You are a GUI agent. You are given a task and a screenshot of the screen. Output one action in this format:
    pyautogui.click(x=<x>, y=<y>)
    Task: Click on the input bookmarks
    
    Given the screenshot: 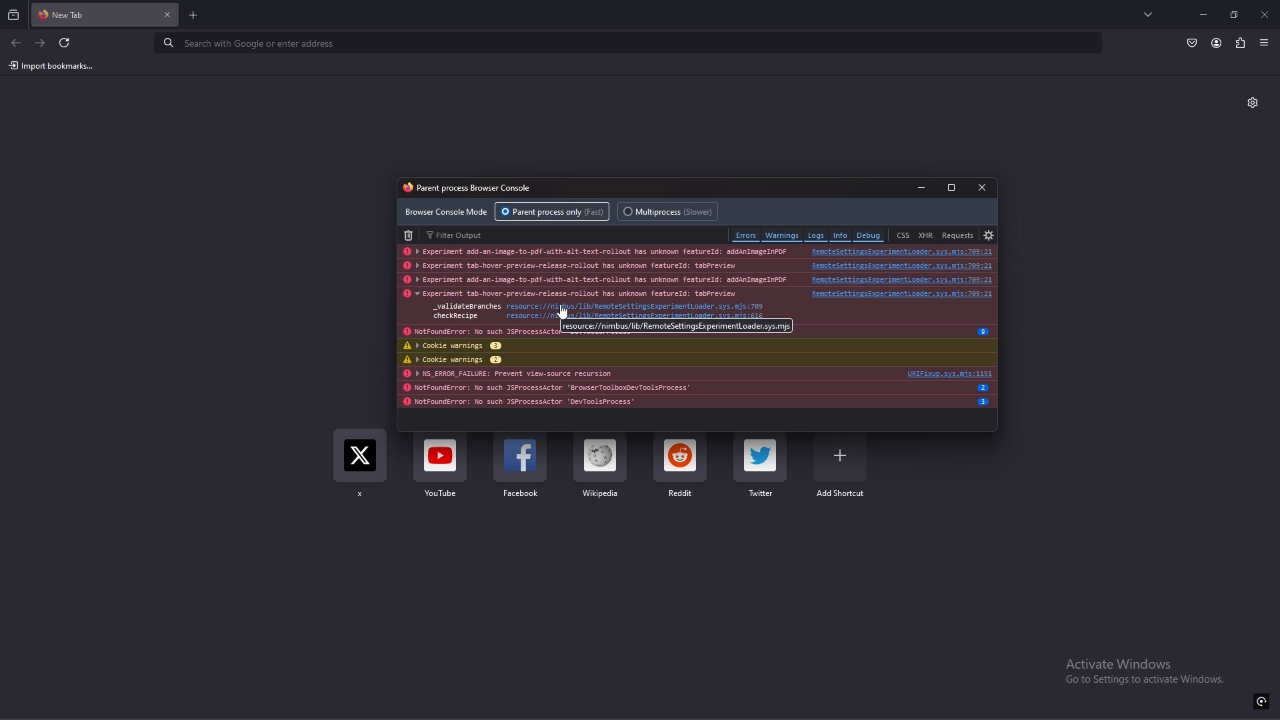 What is the action you would take?
    pyautogui.click(x=57, y=65)
    